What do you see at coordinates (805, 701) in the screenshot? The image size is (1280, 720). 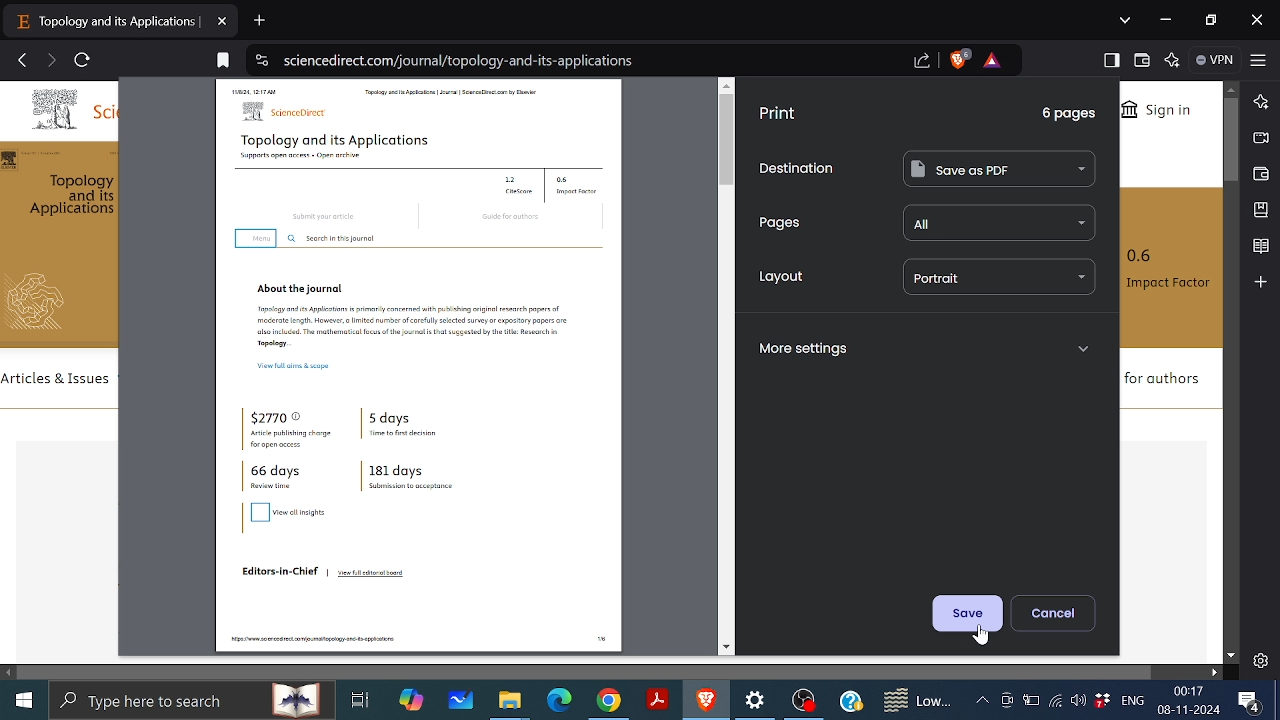 I see `OBS studio` at bounding box center [805, 701].